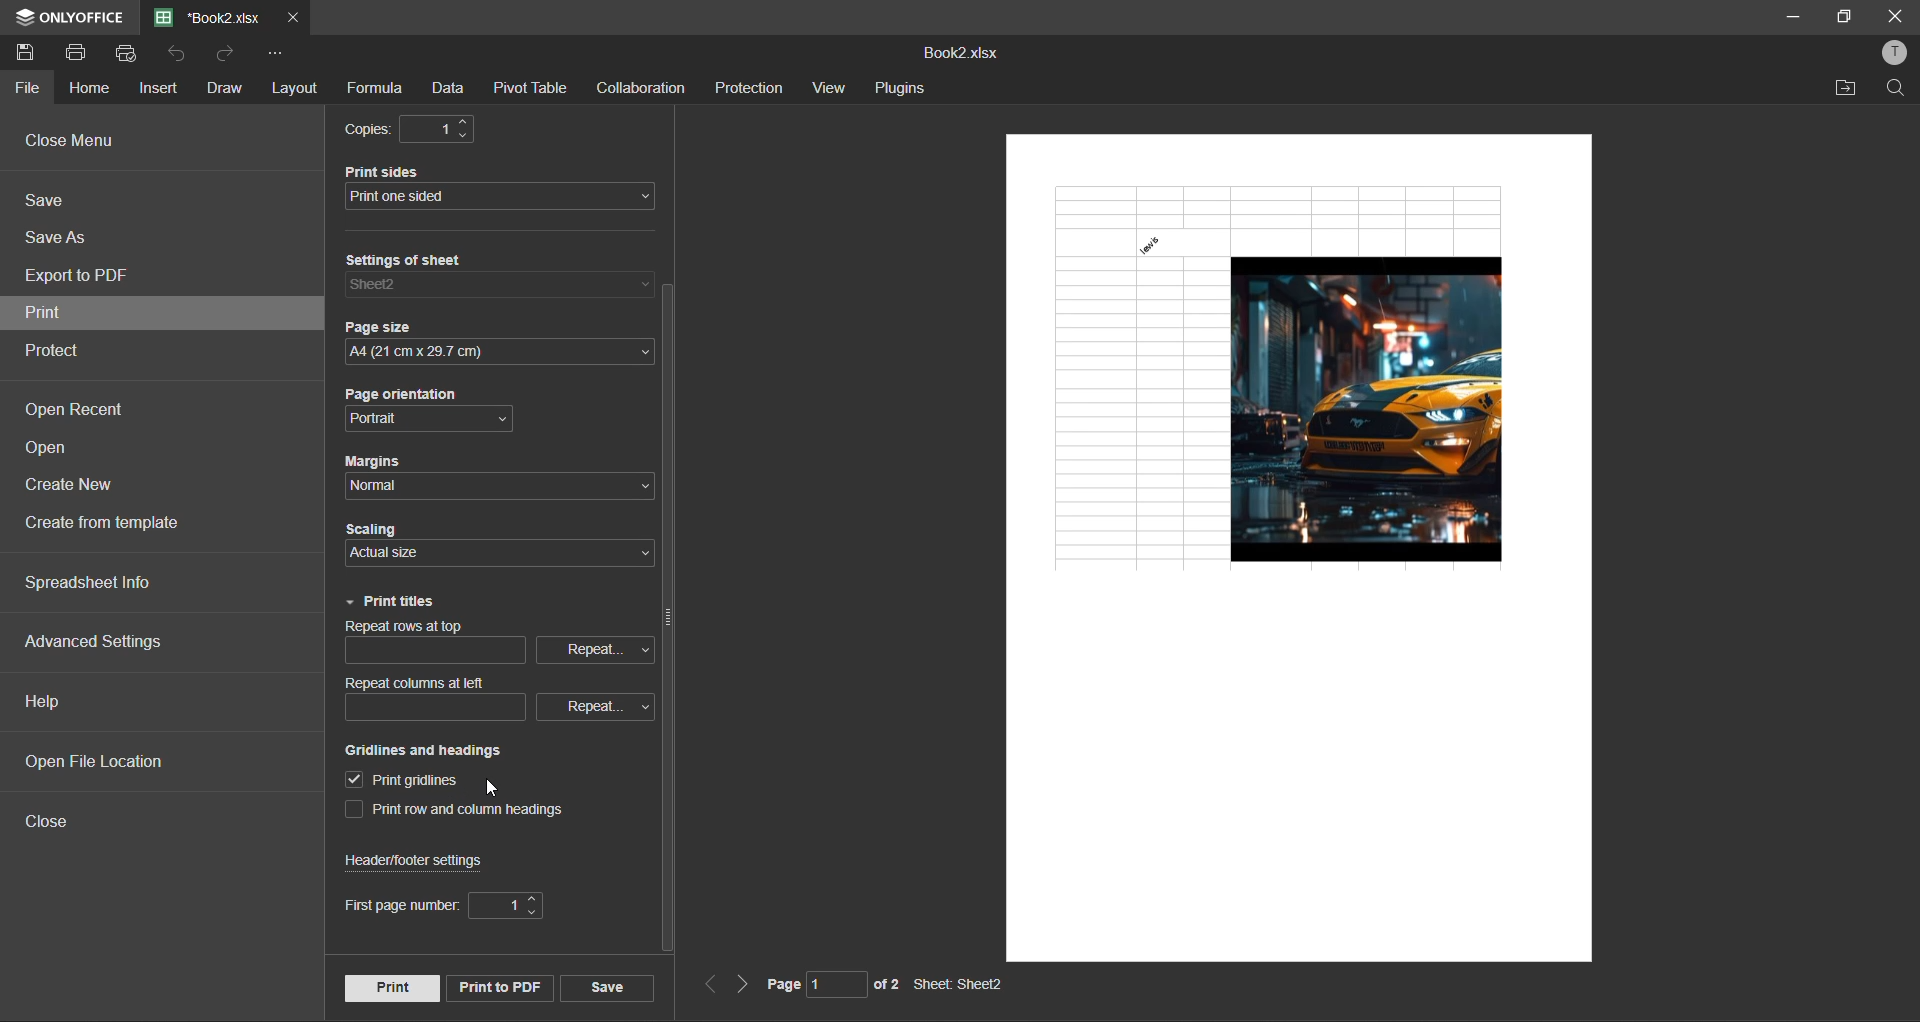 This screenshot has height=1022, width=1920. Describe the element at coordinates (455, 260) in the screenshot. I see `settings of sheet` at that location.